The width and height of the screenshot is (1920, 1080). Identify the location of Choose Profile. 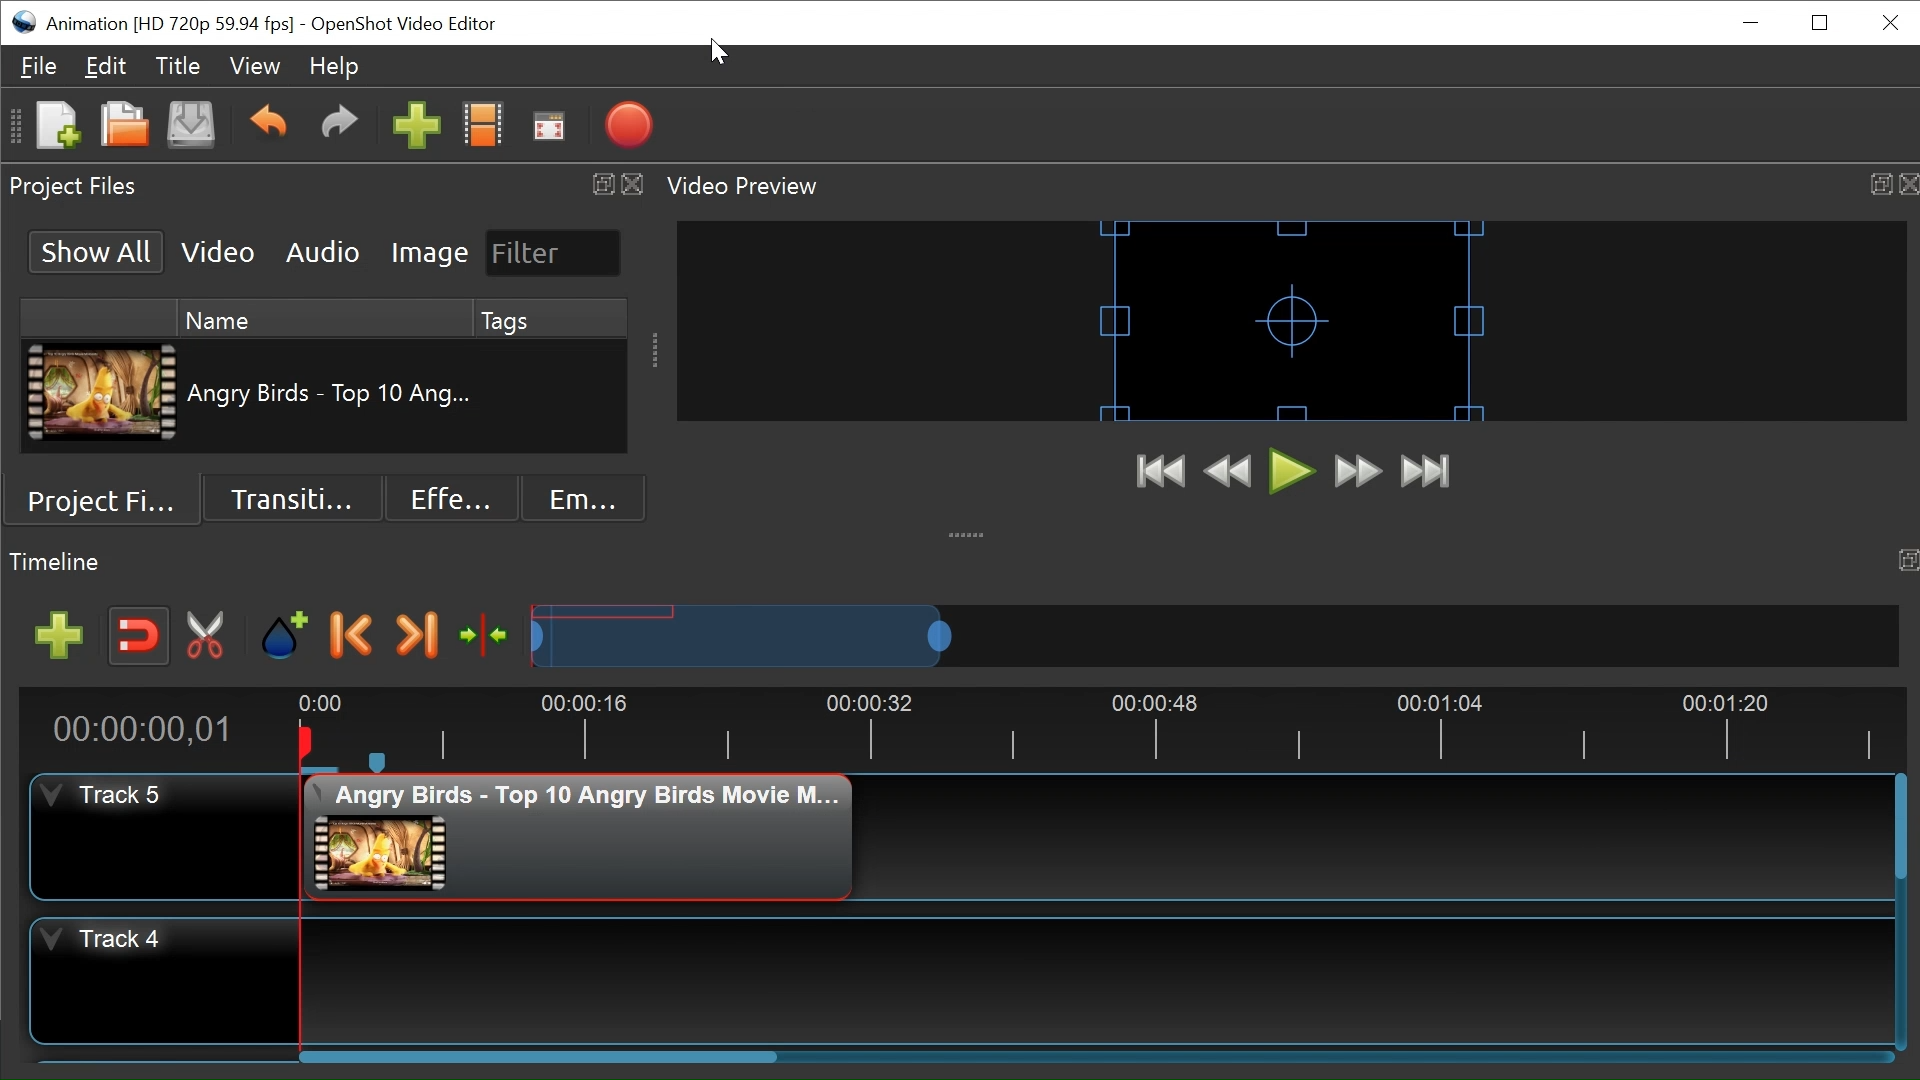
(485, 128).